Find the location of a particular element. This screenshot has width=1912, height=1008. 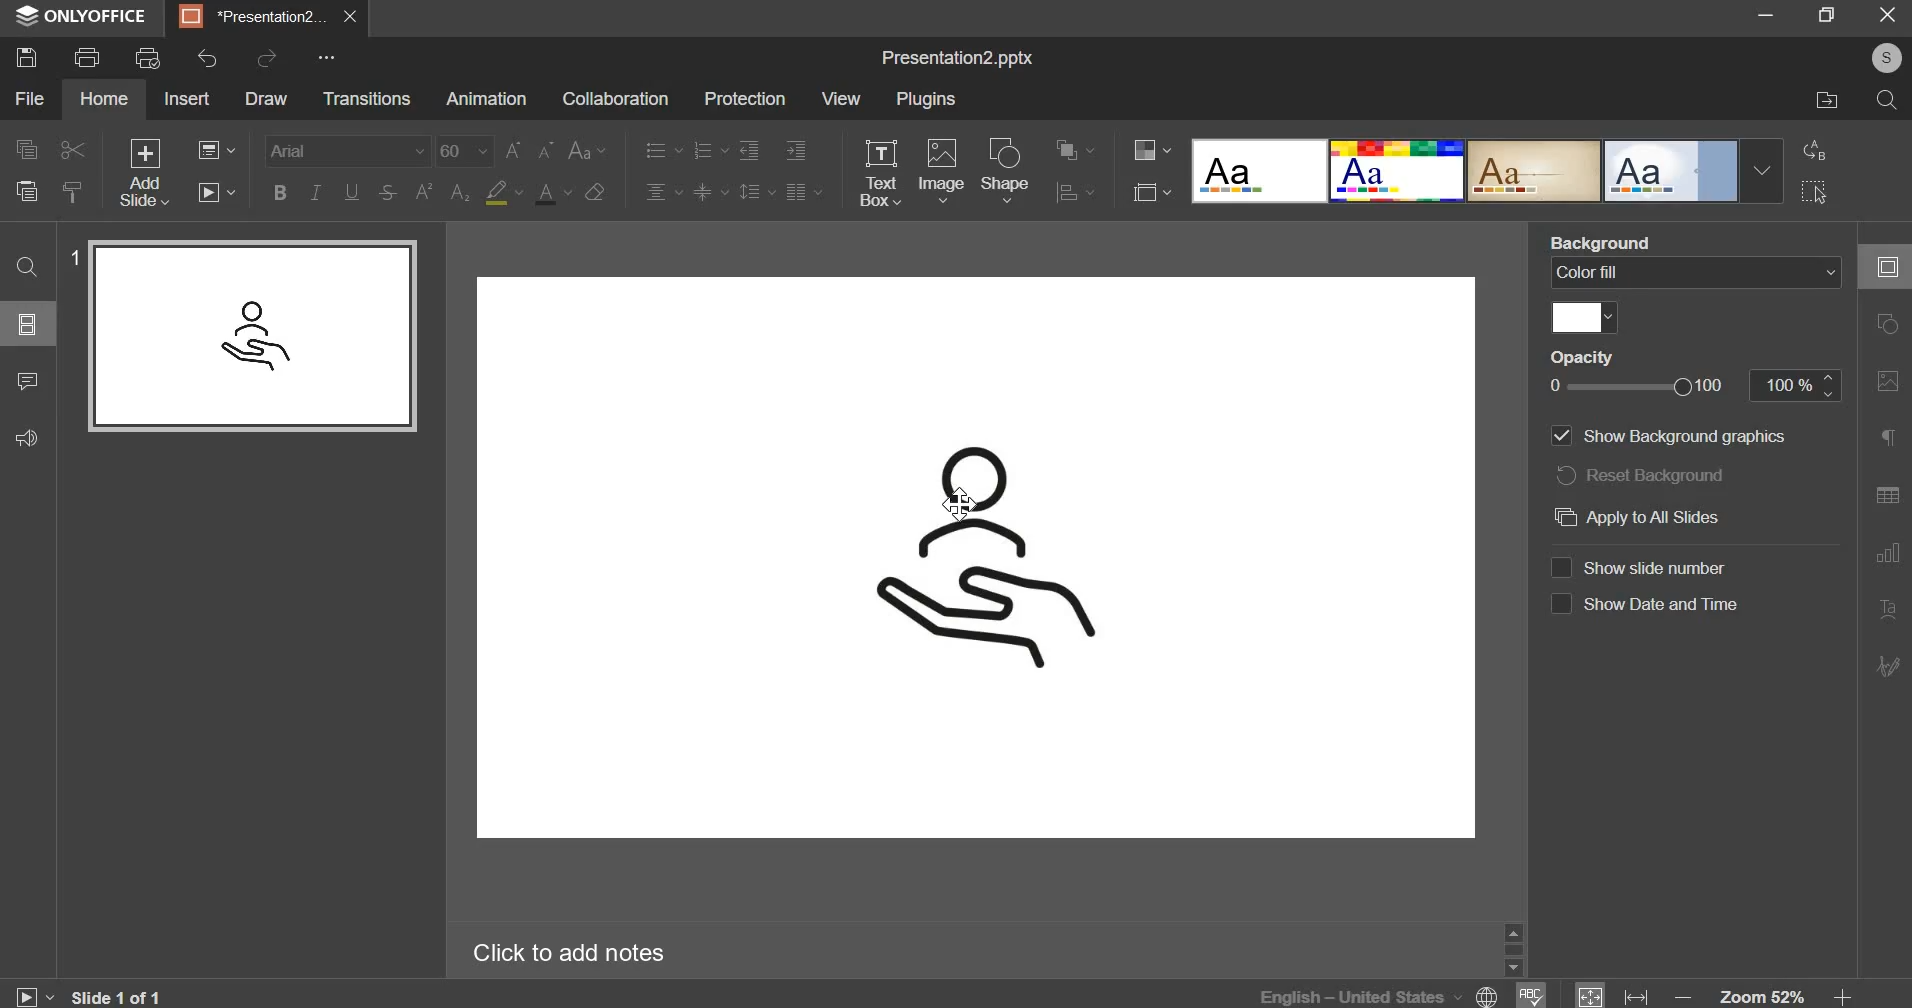

shapes is located at coordinates (1885, 328).